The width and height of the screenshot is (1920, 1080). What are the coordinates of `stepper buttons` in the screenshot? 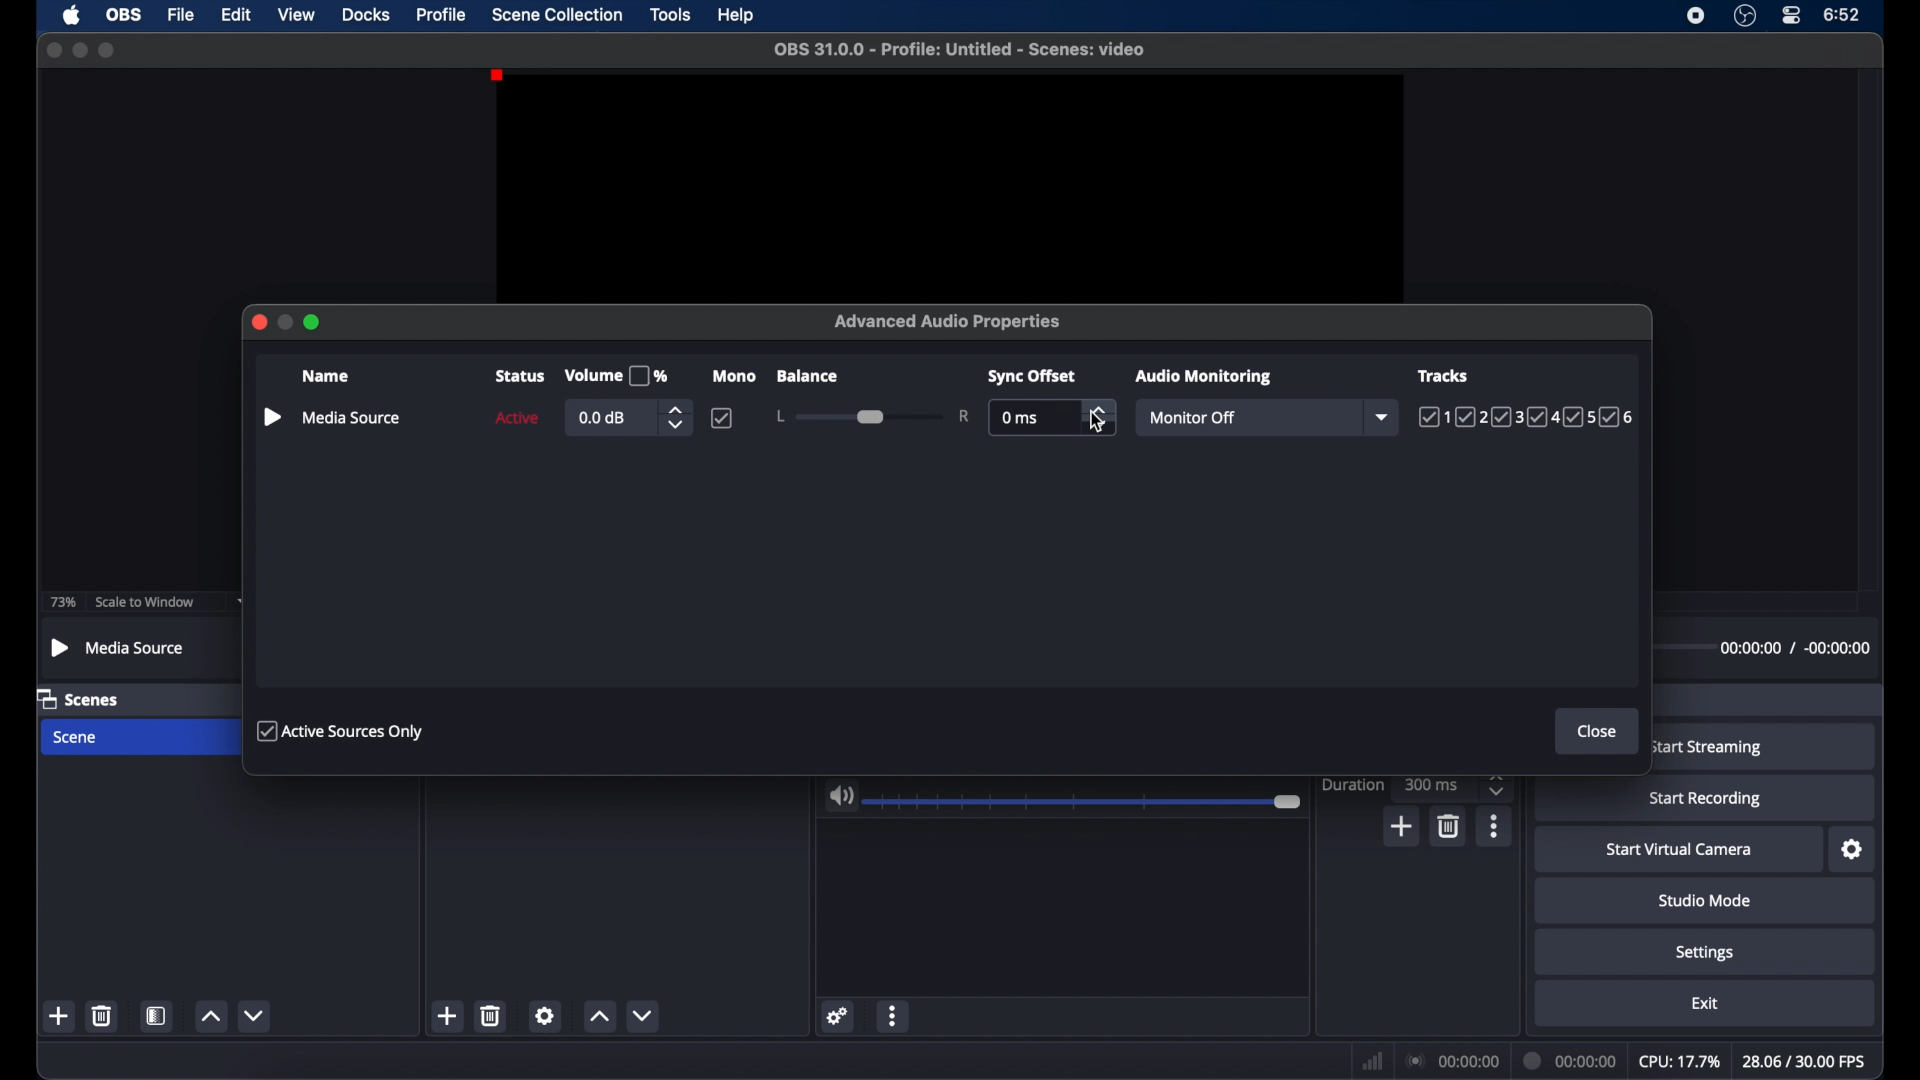 It's located at (1498, 784).